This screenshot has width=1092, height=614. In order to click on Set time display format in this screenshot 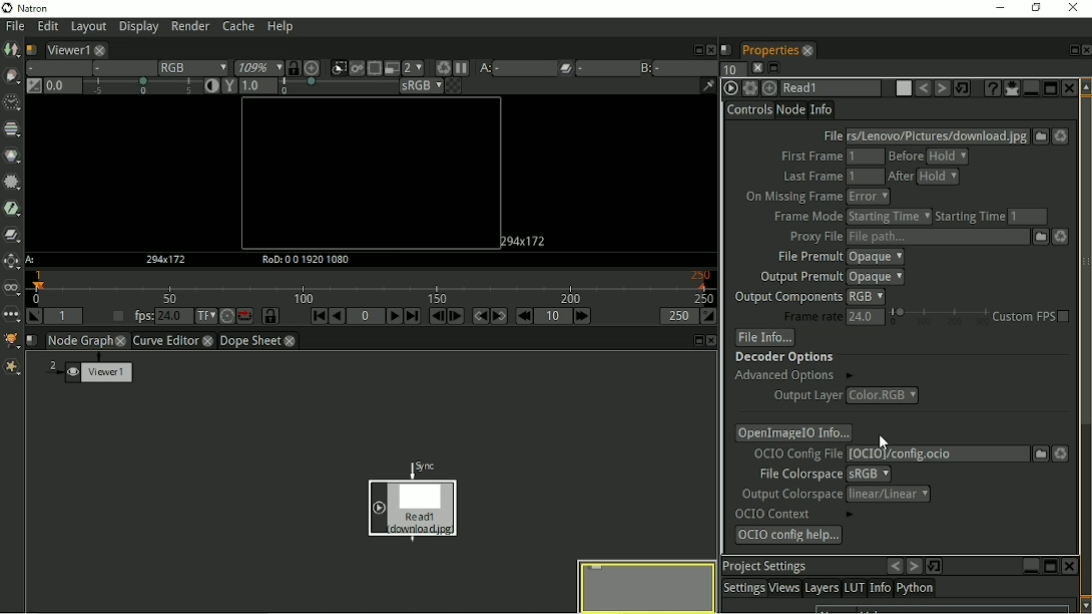, I will do `click(201, 317)`.